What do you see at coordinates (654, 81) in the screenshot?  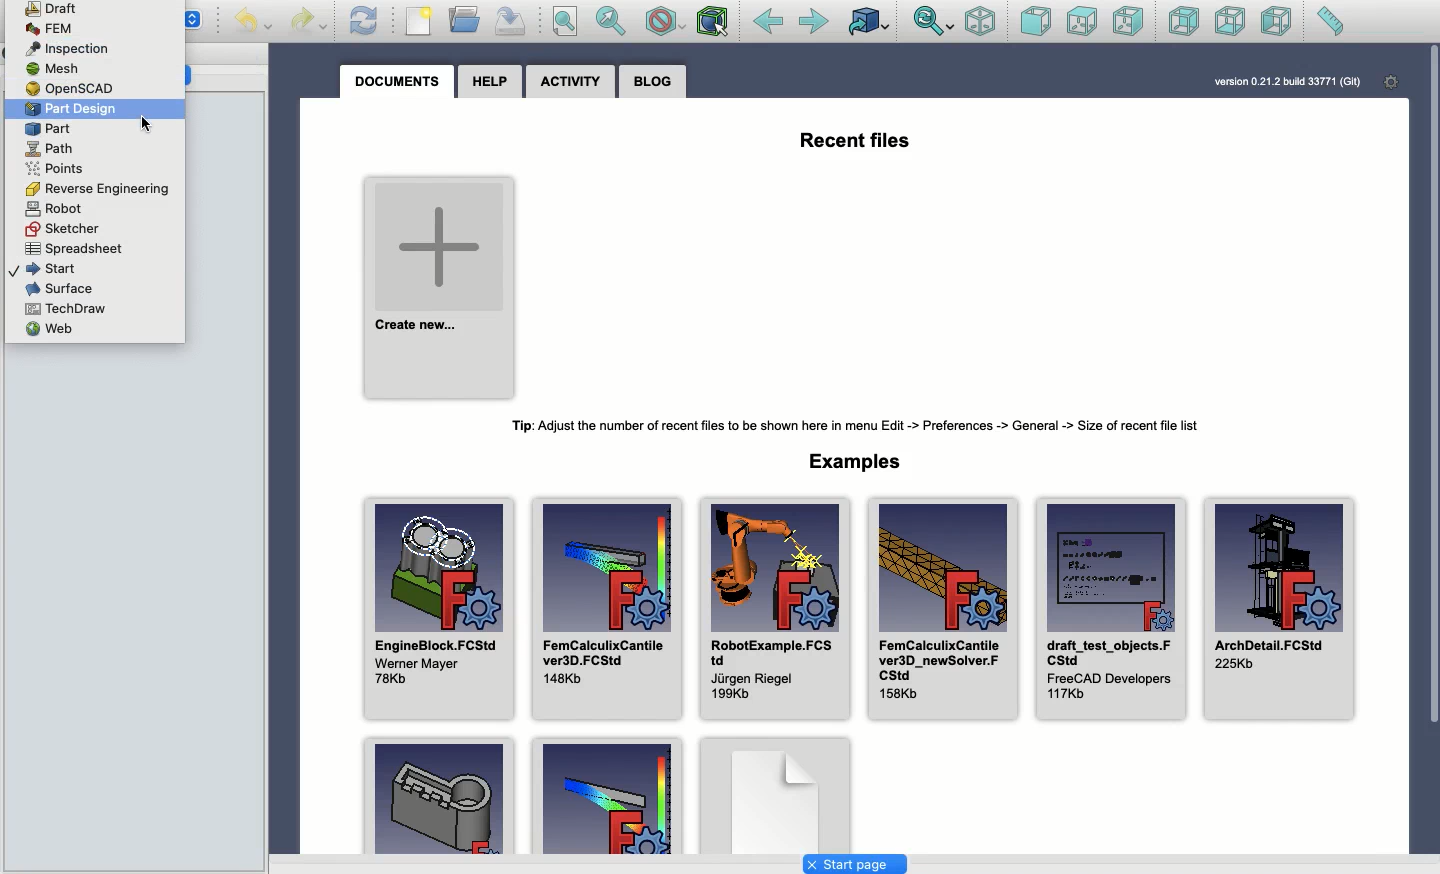 I see `Blog` at bounding box center [654, 81].